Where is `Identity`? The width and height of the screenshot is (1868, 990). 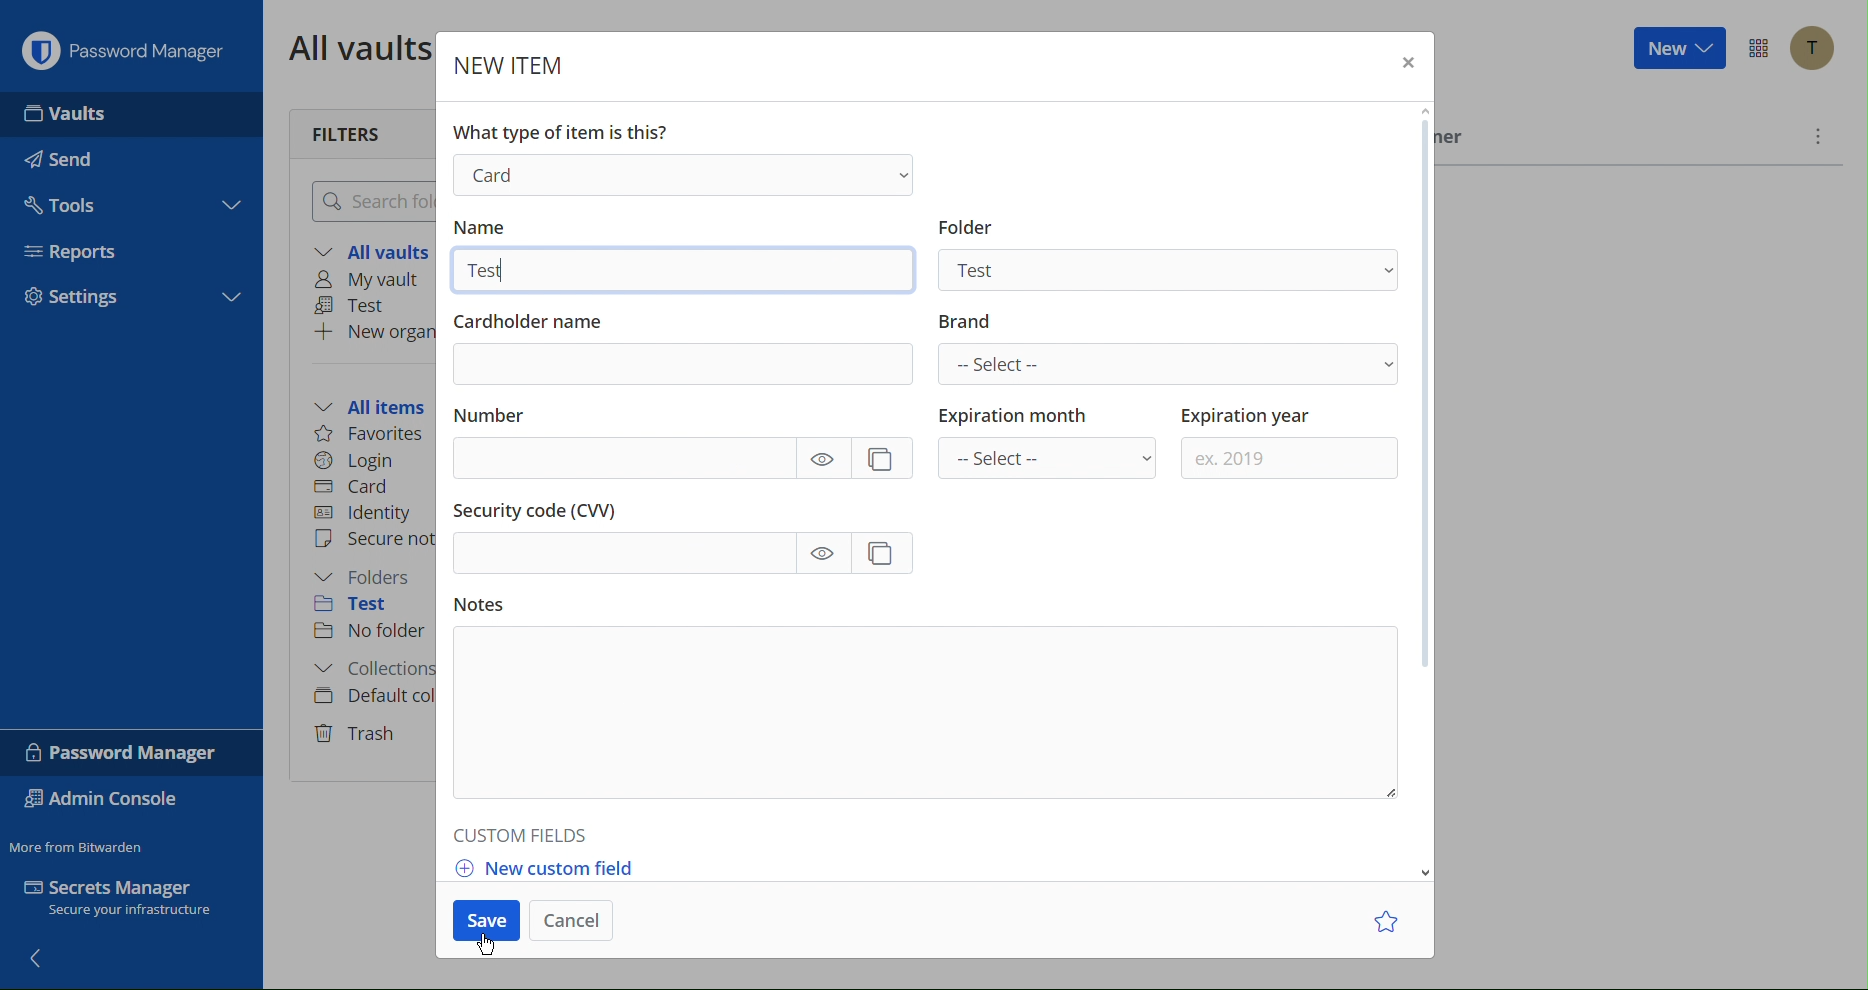 Identity is located at coordinates (365, 513).